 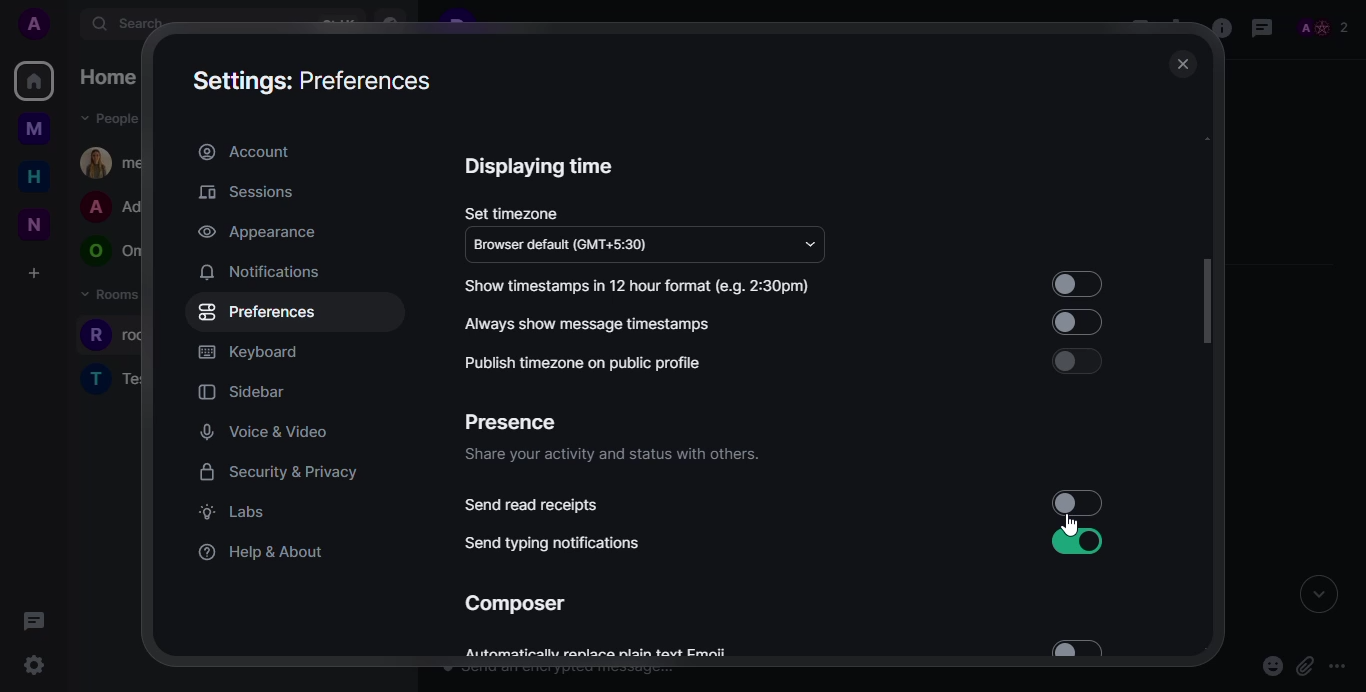 I want to click on cursor, so click(x=1073, y=524).